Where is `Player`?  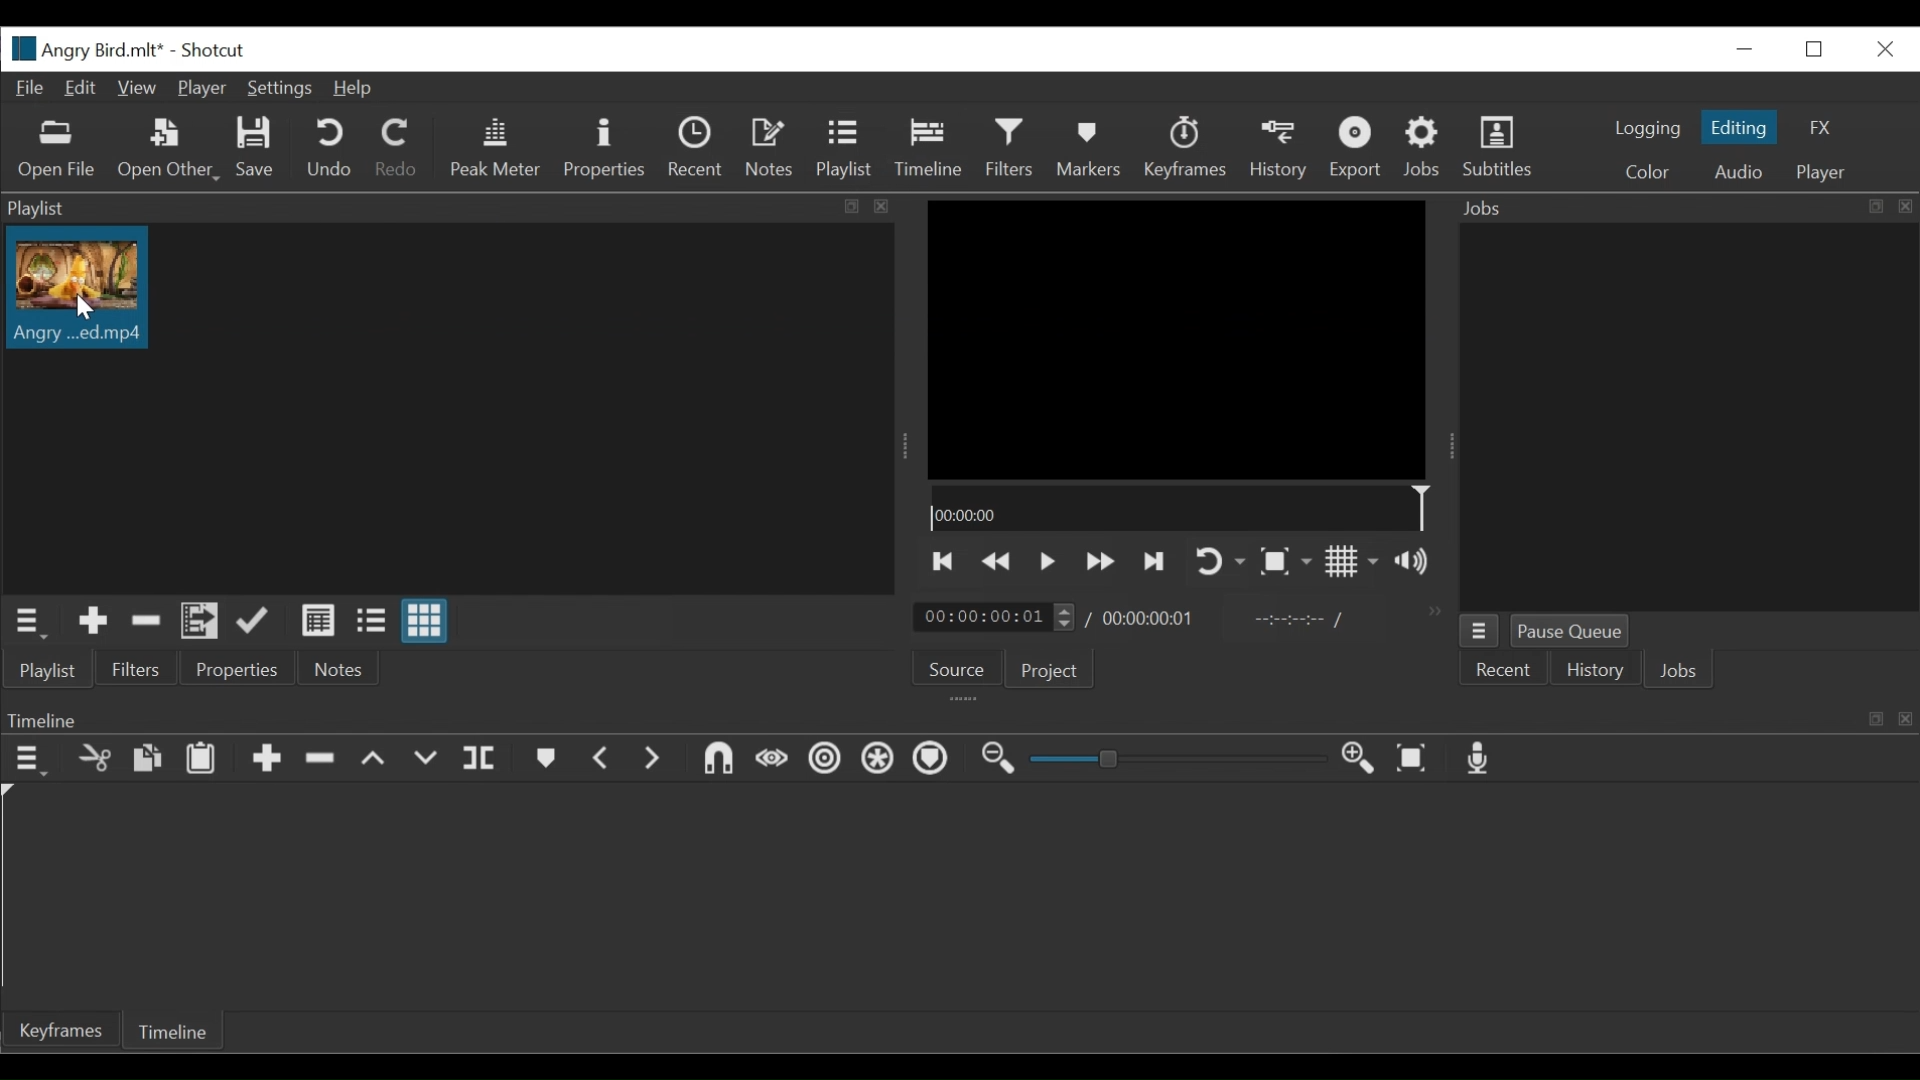 Player is located at coordinates (201, 89).